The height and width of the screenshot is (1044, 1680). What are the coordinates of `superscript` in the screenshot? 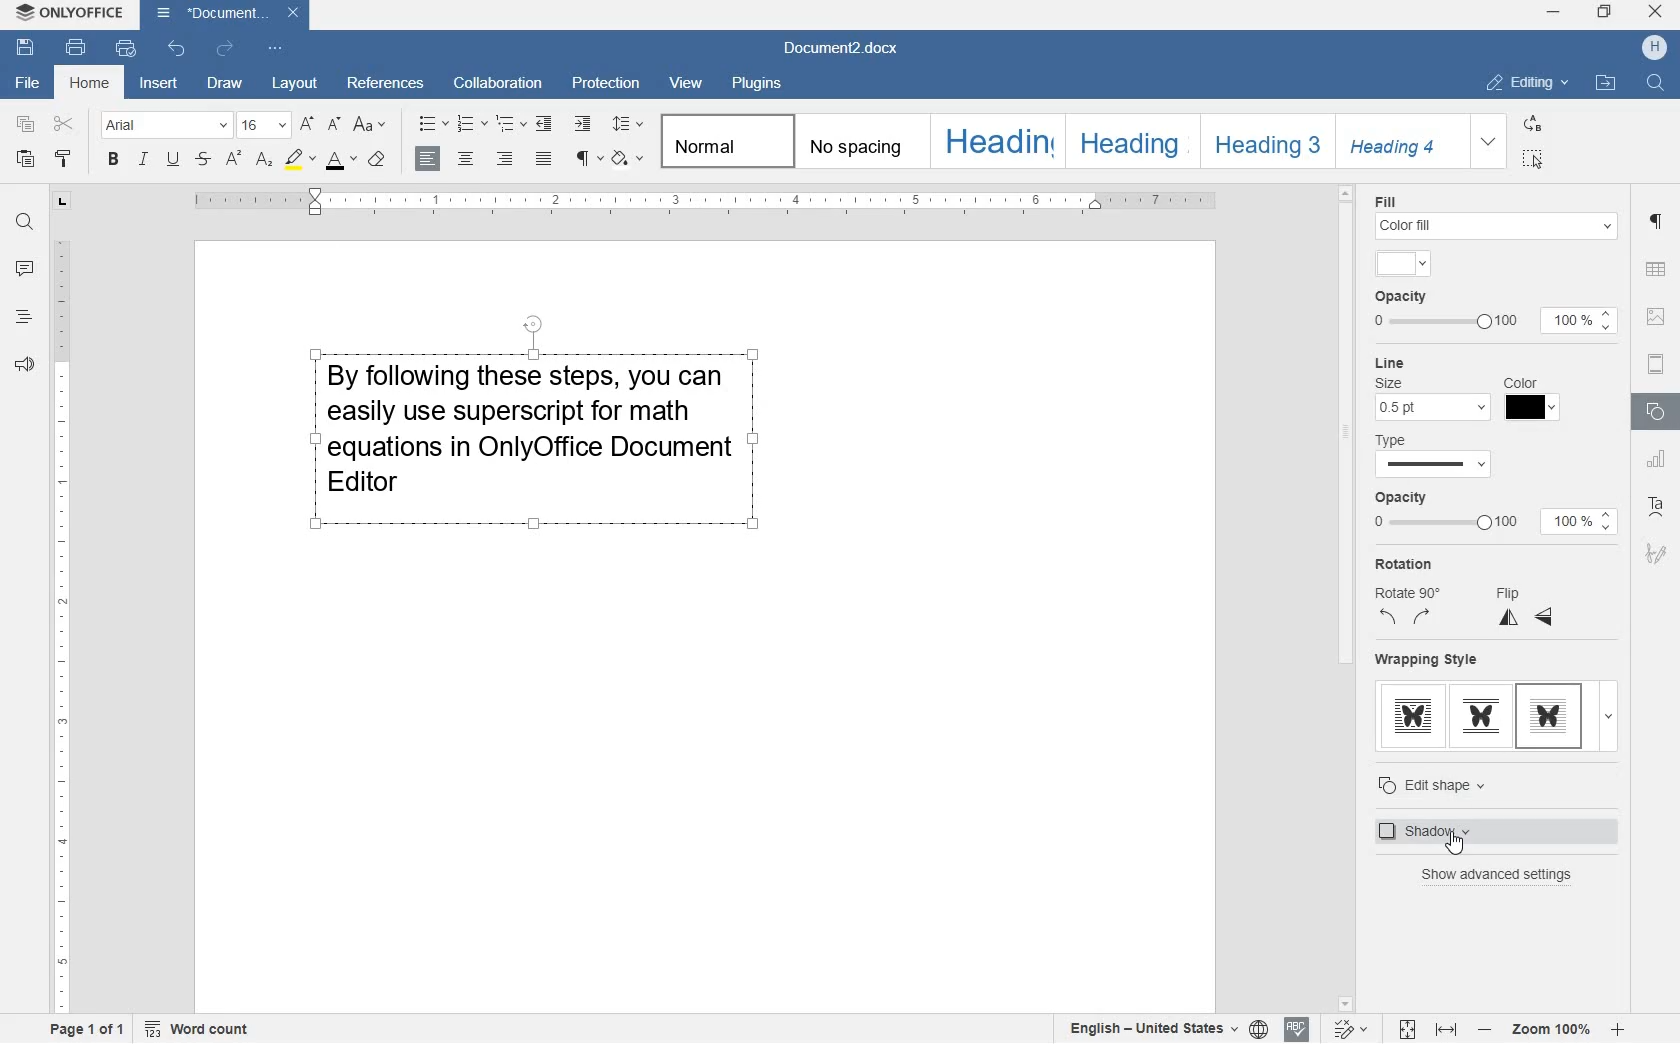 It's located at (233, 160).